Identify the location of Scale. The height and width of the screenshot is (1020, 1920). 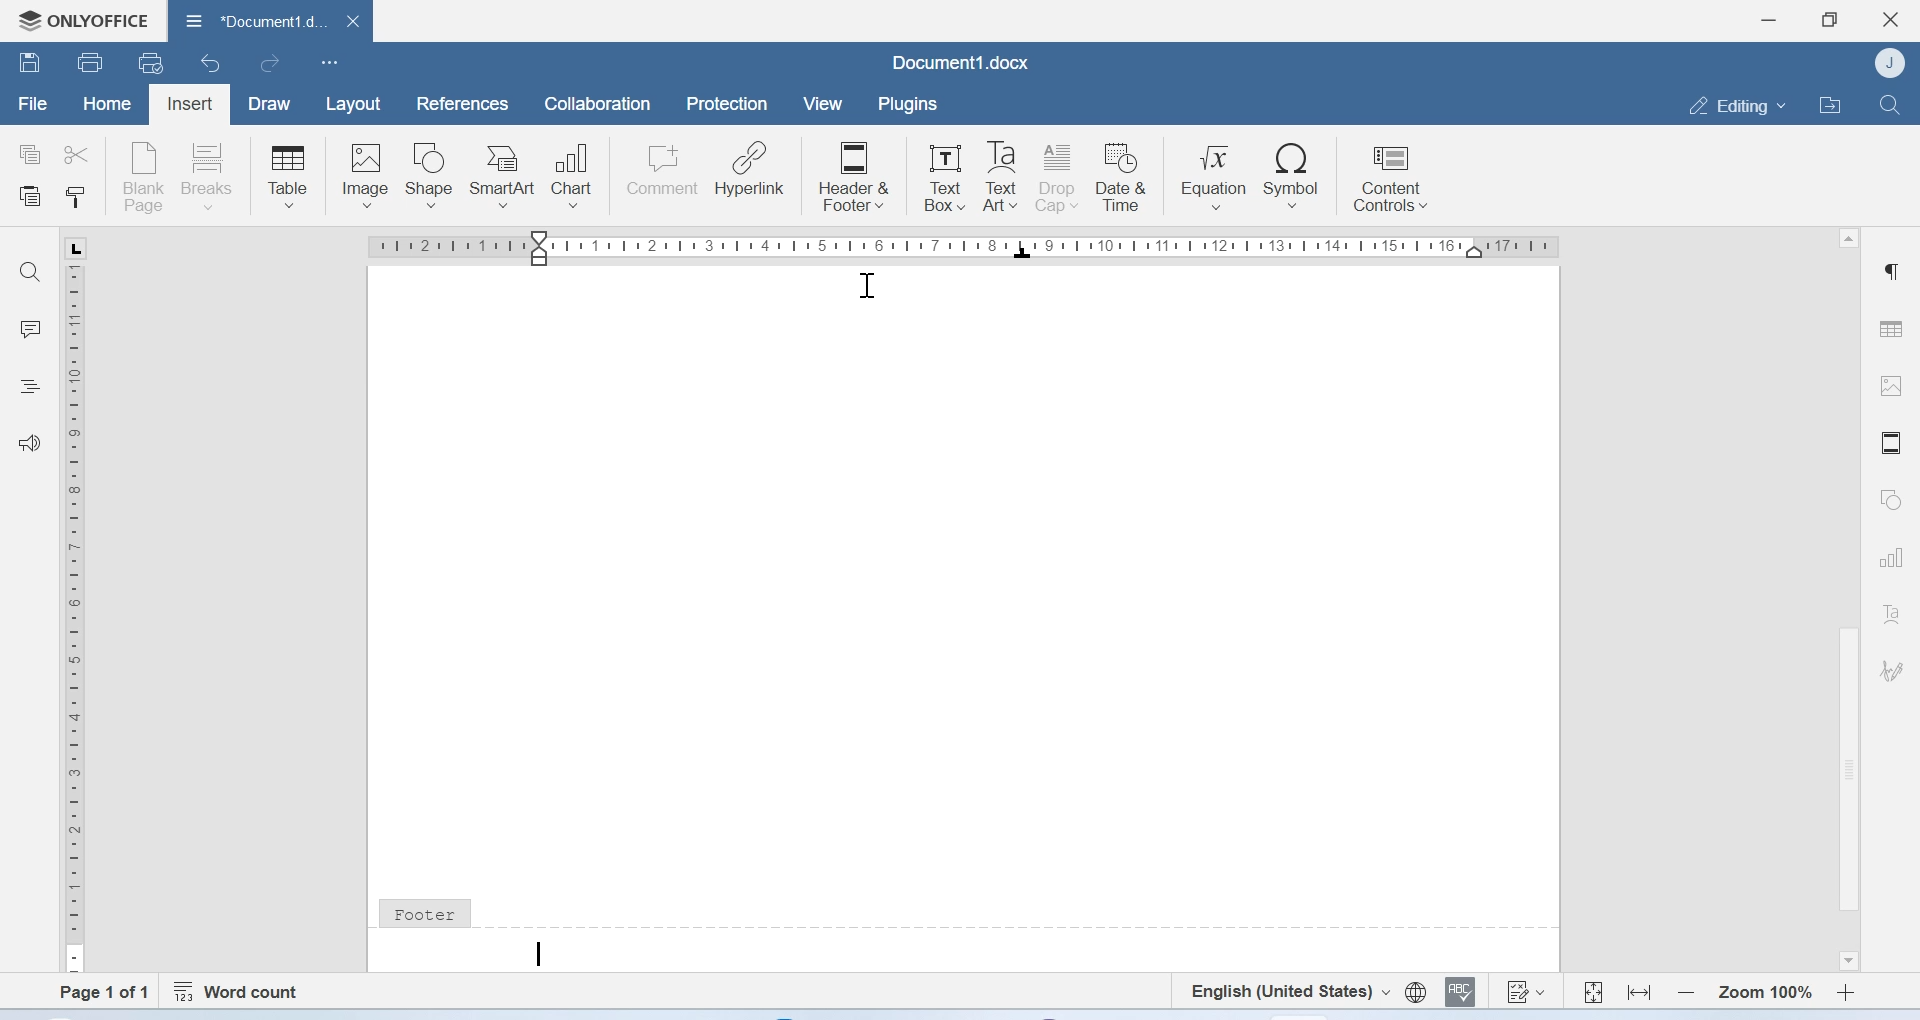
(78, 614).